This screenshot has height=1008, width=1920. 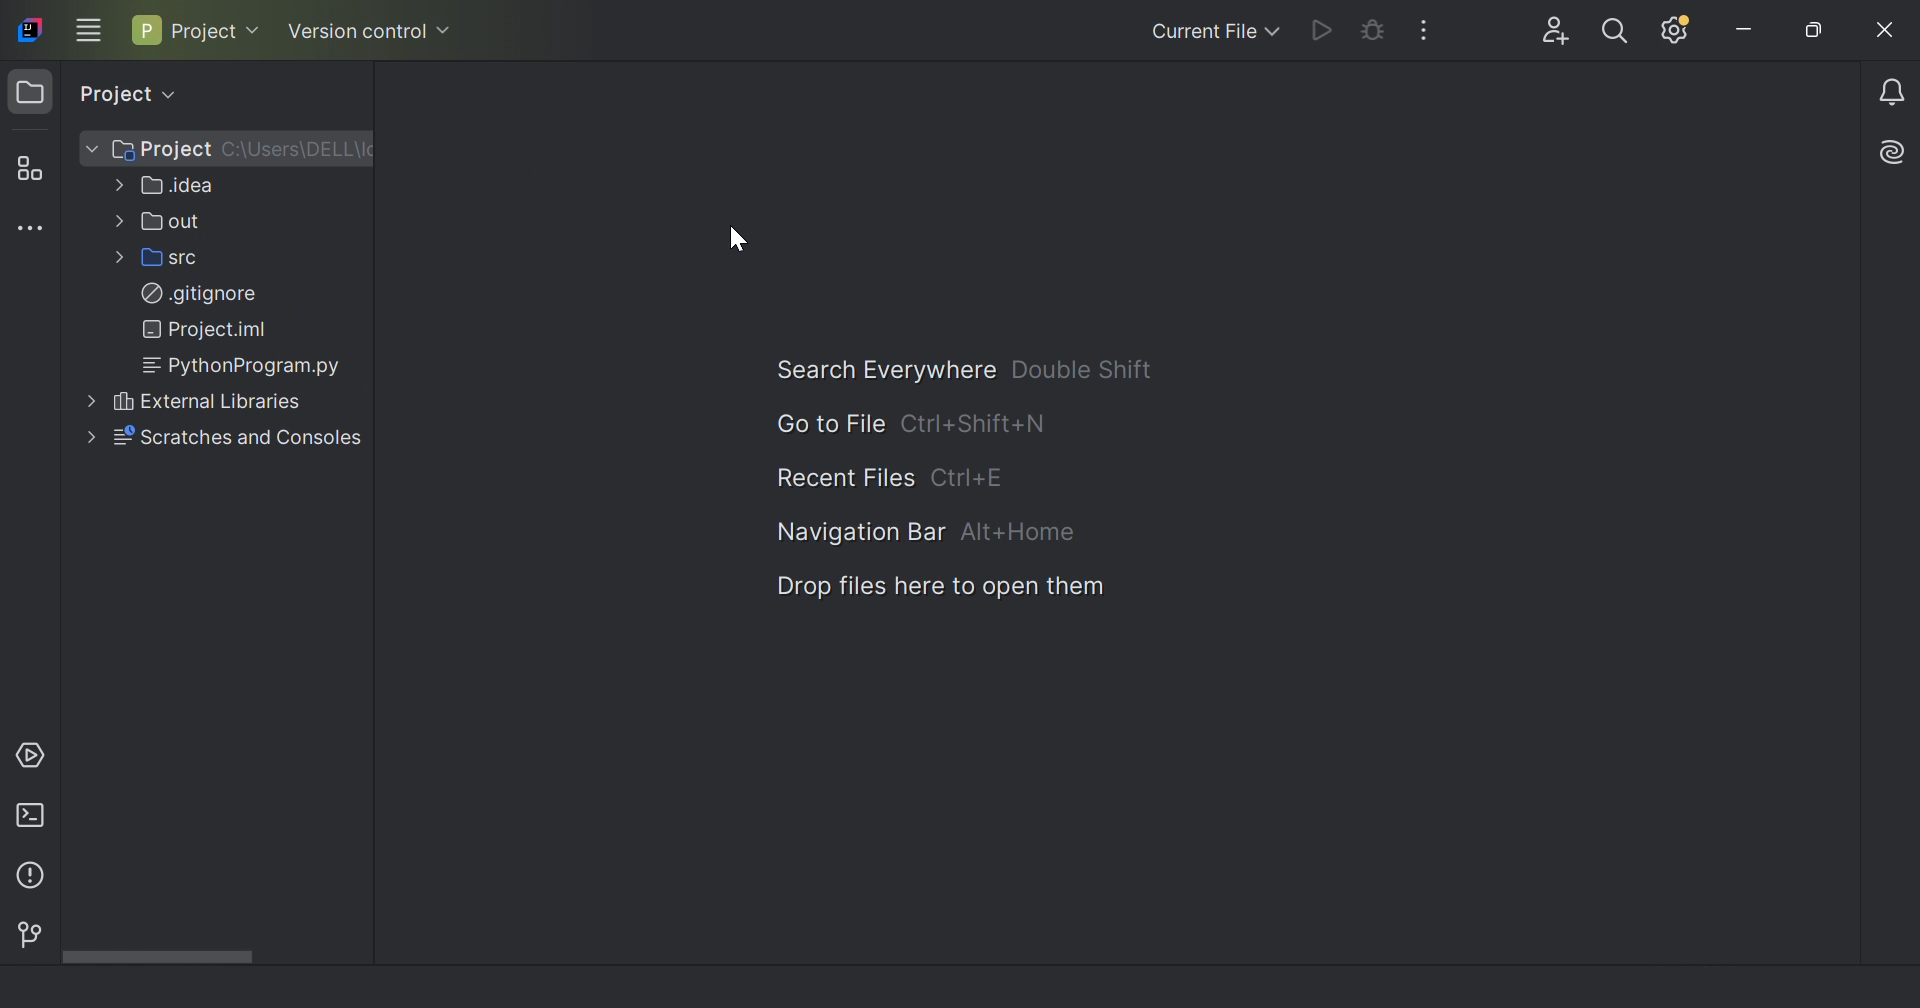 What do you see at coordinates (1425, 29) in the screenshot?
I see `More actions` at bounding box center [1425, 29].